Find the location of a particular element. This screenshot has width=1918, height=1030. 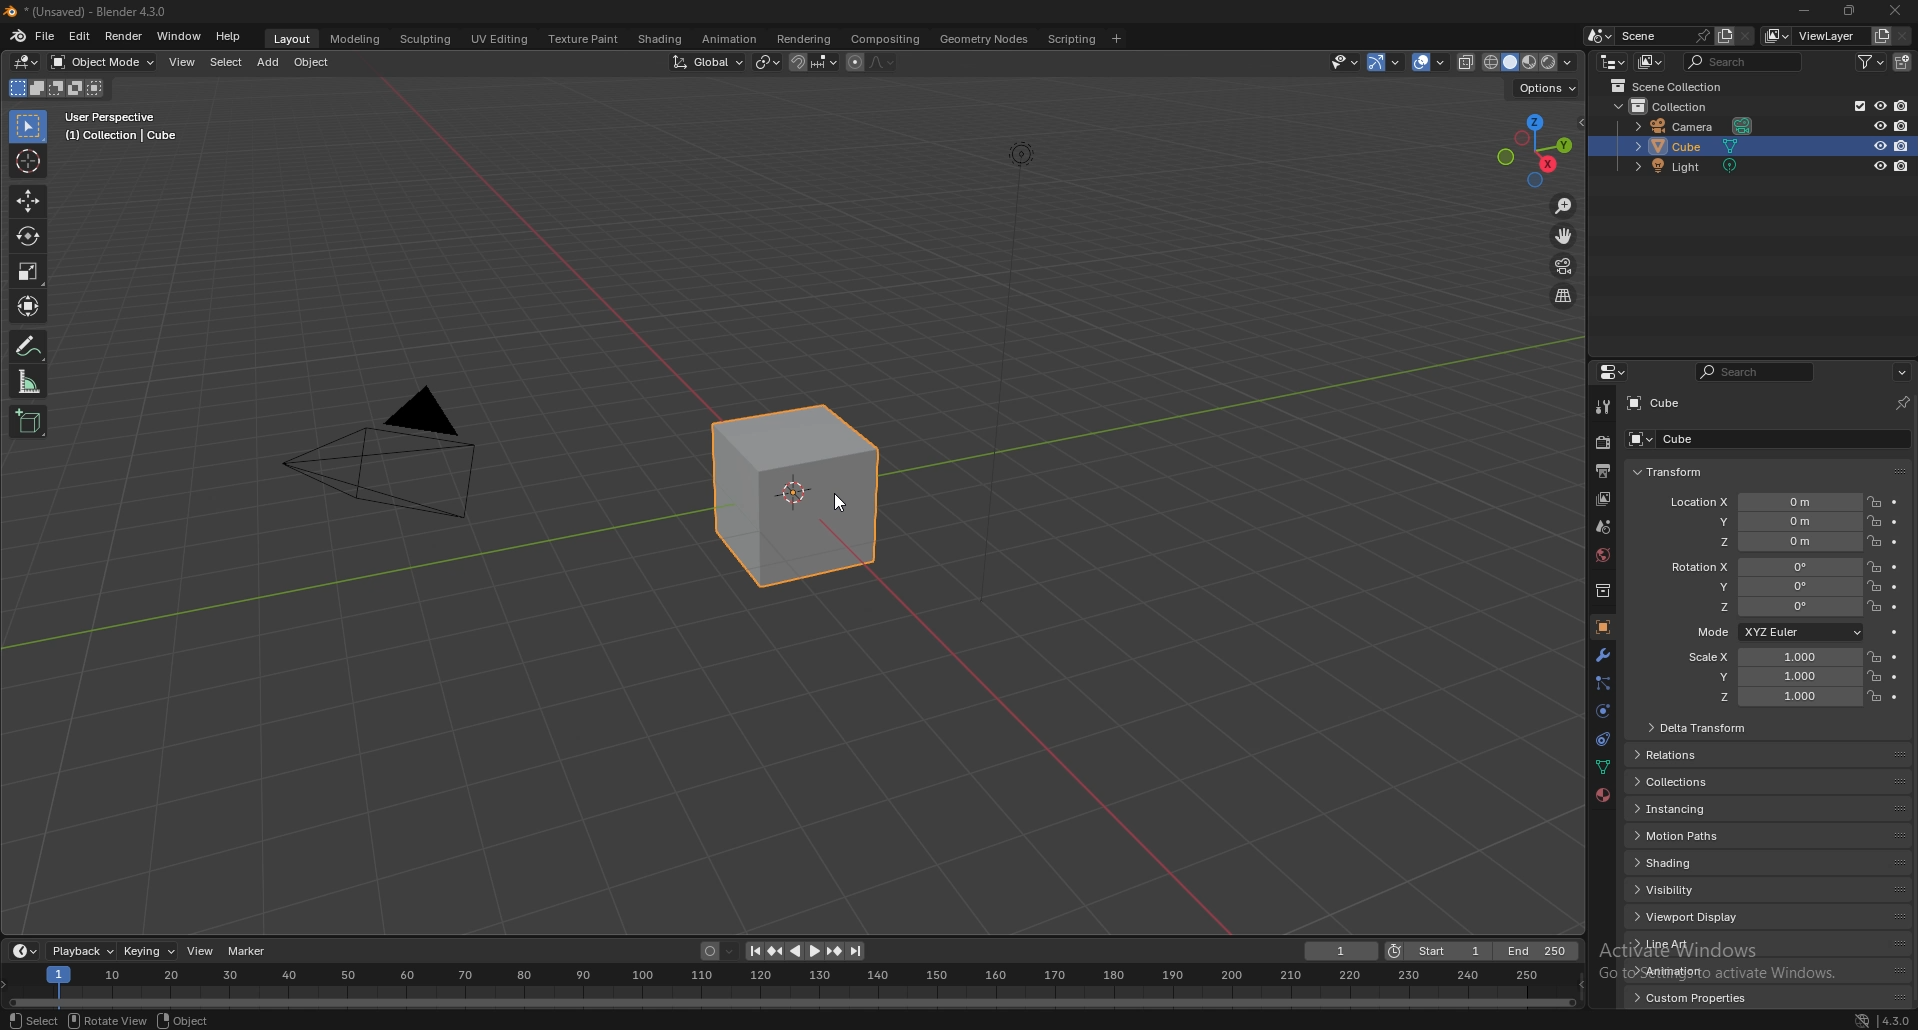

selectibility and visibility is located at coordinates (1346, 63).